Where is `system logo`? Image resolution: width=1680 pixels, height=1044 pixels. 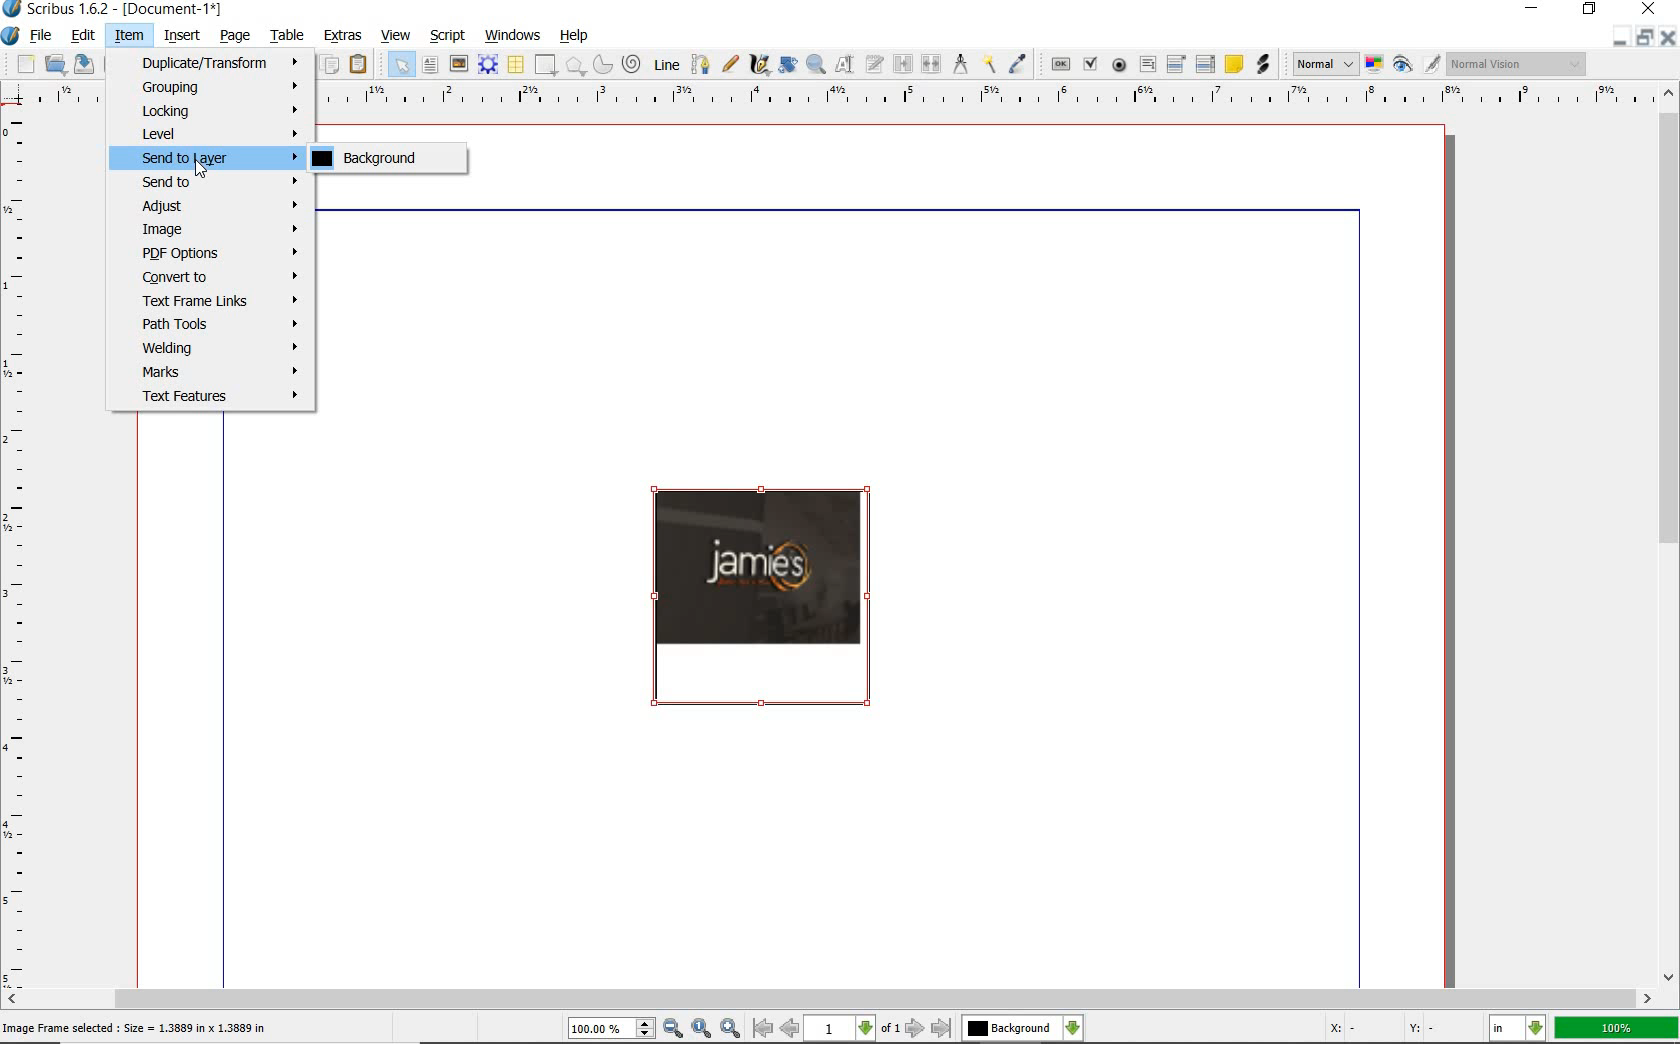 system logo is located at coordinates (10, 35).